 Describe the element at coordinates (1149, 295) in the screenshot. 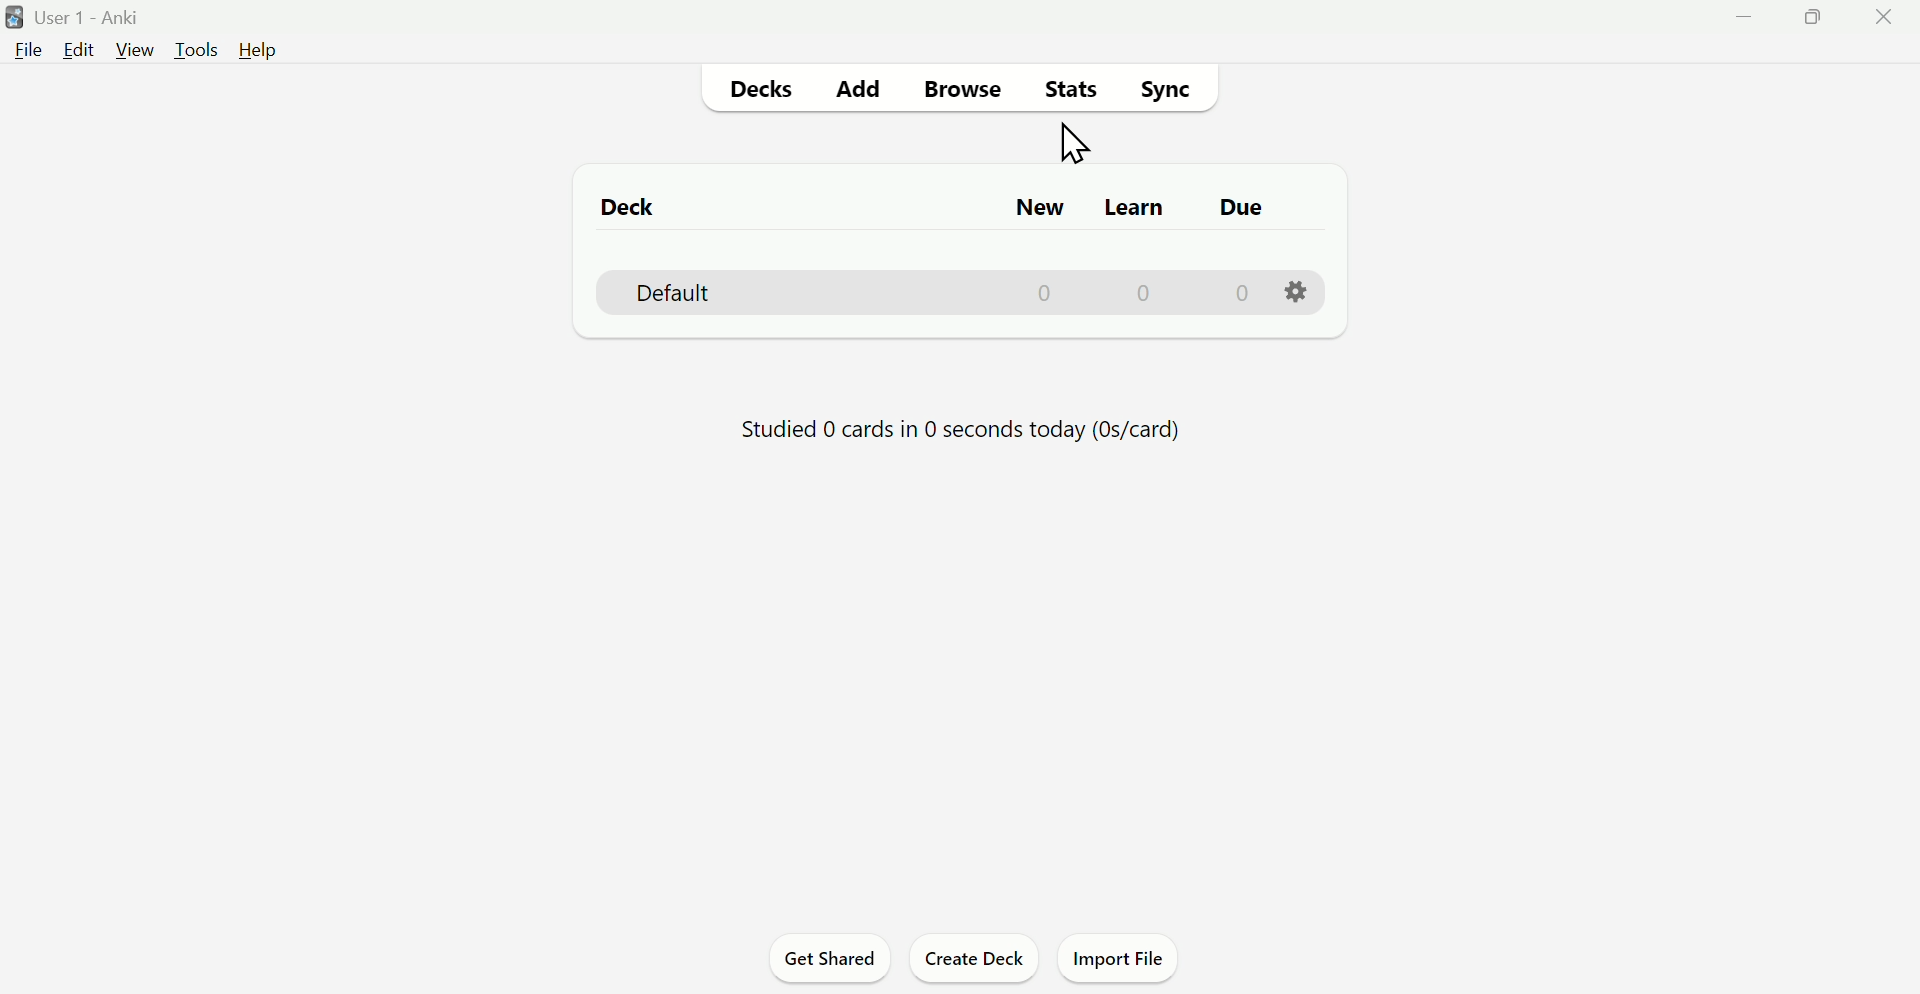

I see `0` at that location.